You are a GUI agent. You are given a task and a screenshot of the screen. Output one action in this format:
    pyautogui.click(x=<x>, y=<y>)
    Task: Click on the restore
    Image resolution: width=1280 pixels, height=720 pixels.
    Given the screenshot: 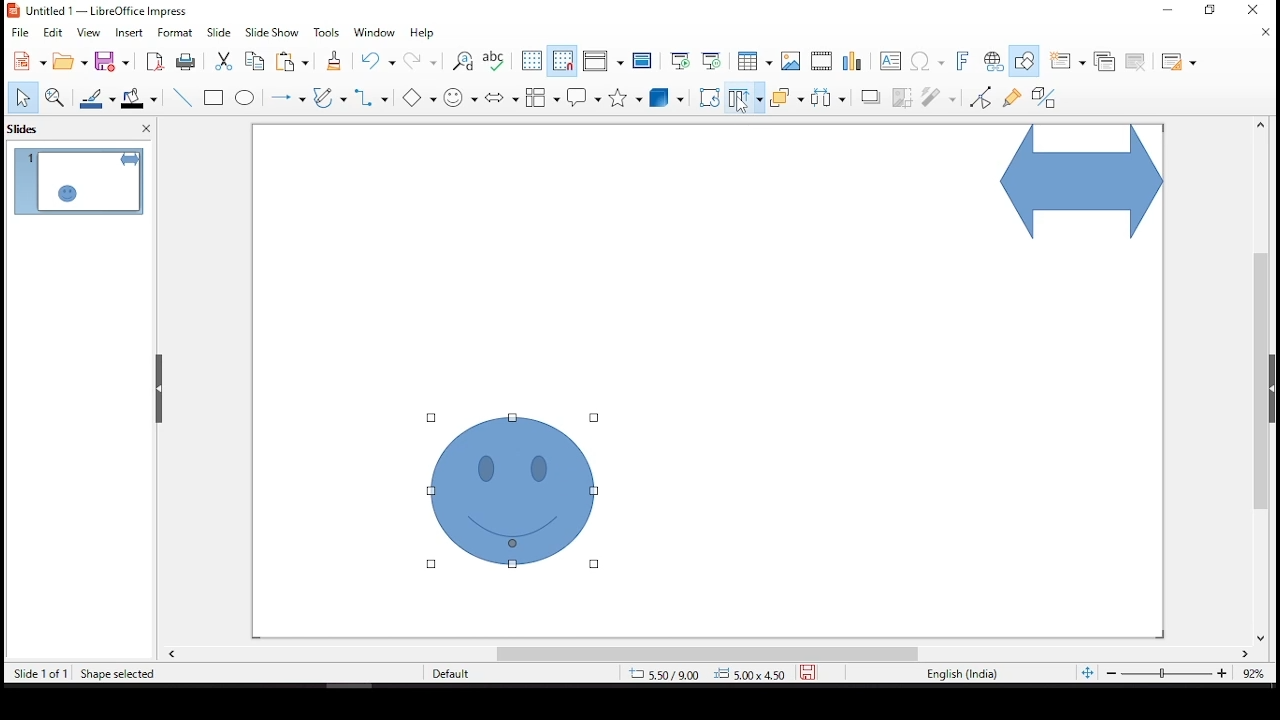 What is the action you would take?
    pyautogui.click(x=1215, y=14)
    